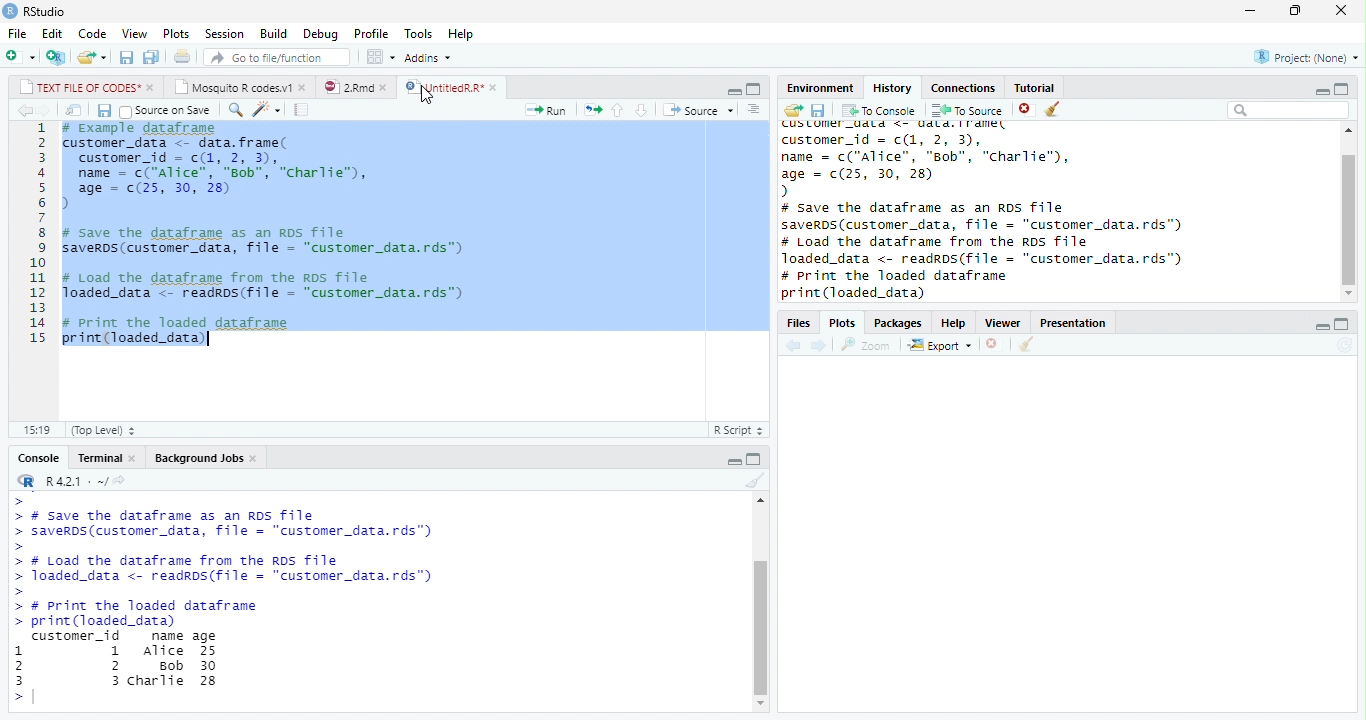 Image resolution: width=1366 pixels, height=720 pixels. Describe the element at coordinates (592, 111) in the screenshot. I see `rerun` at that location.